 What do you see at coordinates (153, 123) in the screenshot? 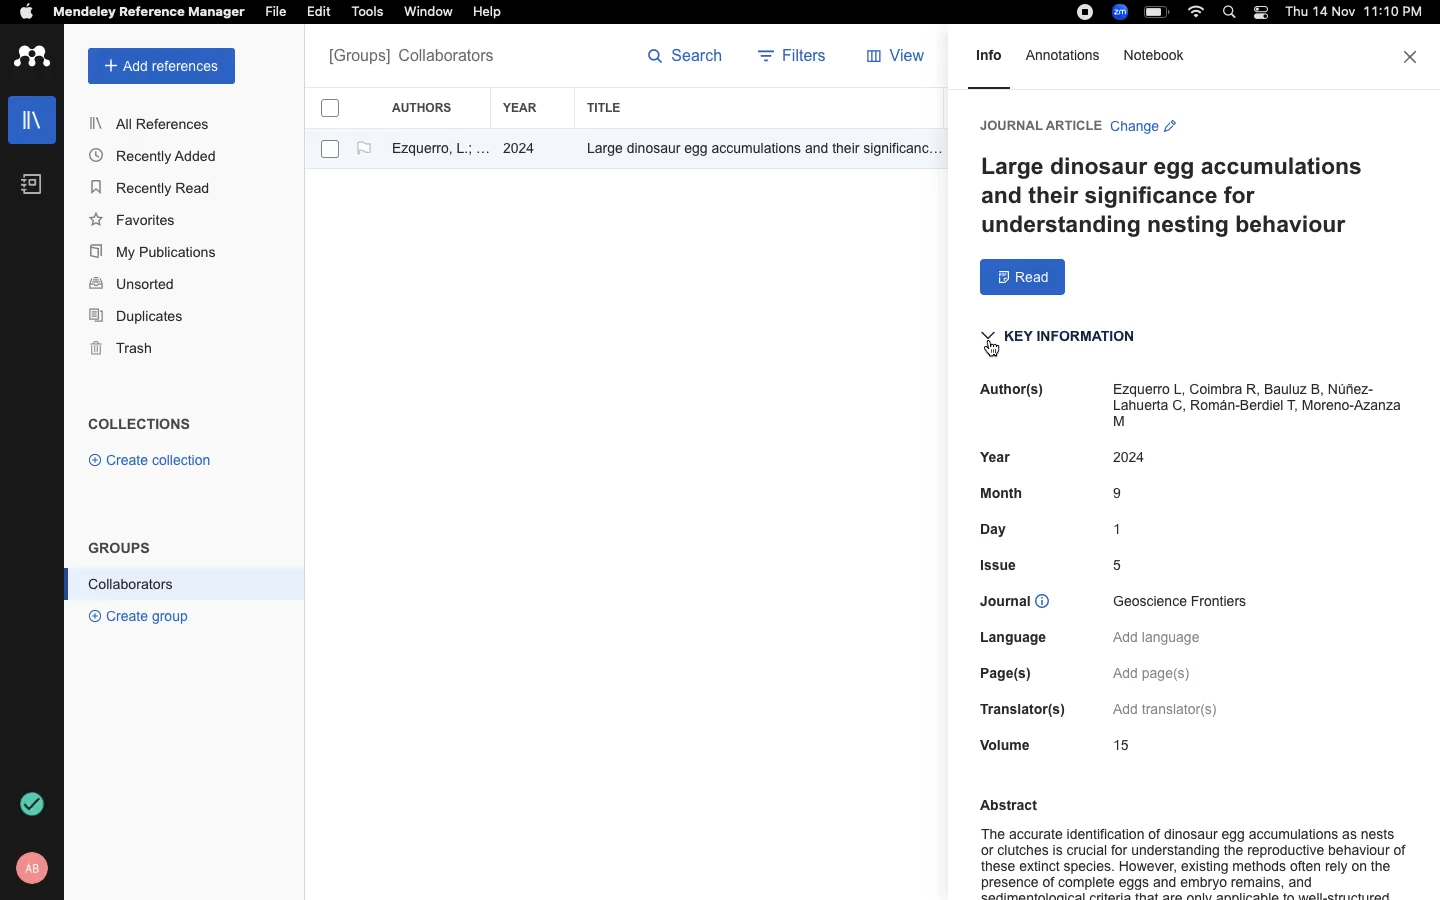
I see `All References` at bounding box center [153, 123].